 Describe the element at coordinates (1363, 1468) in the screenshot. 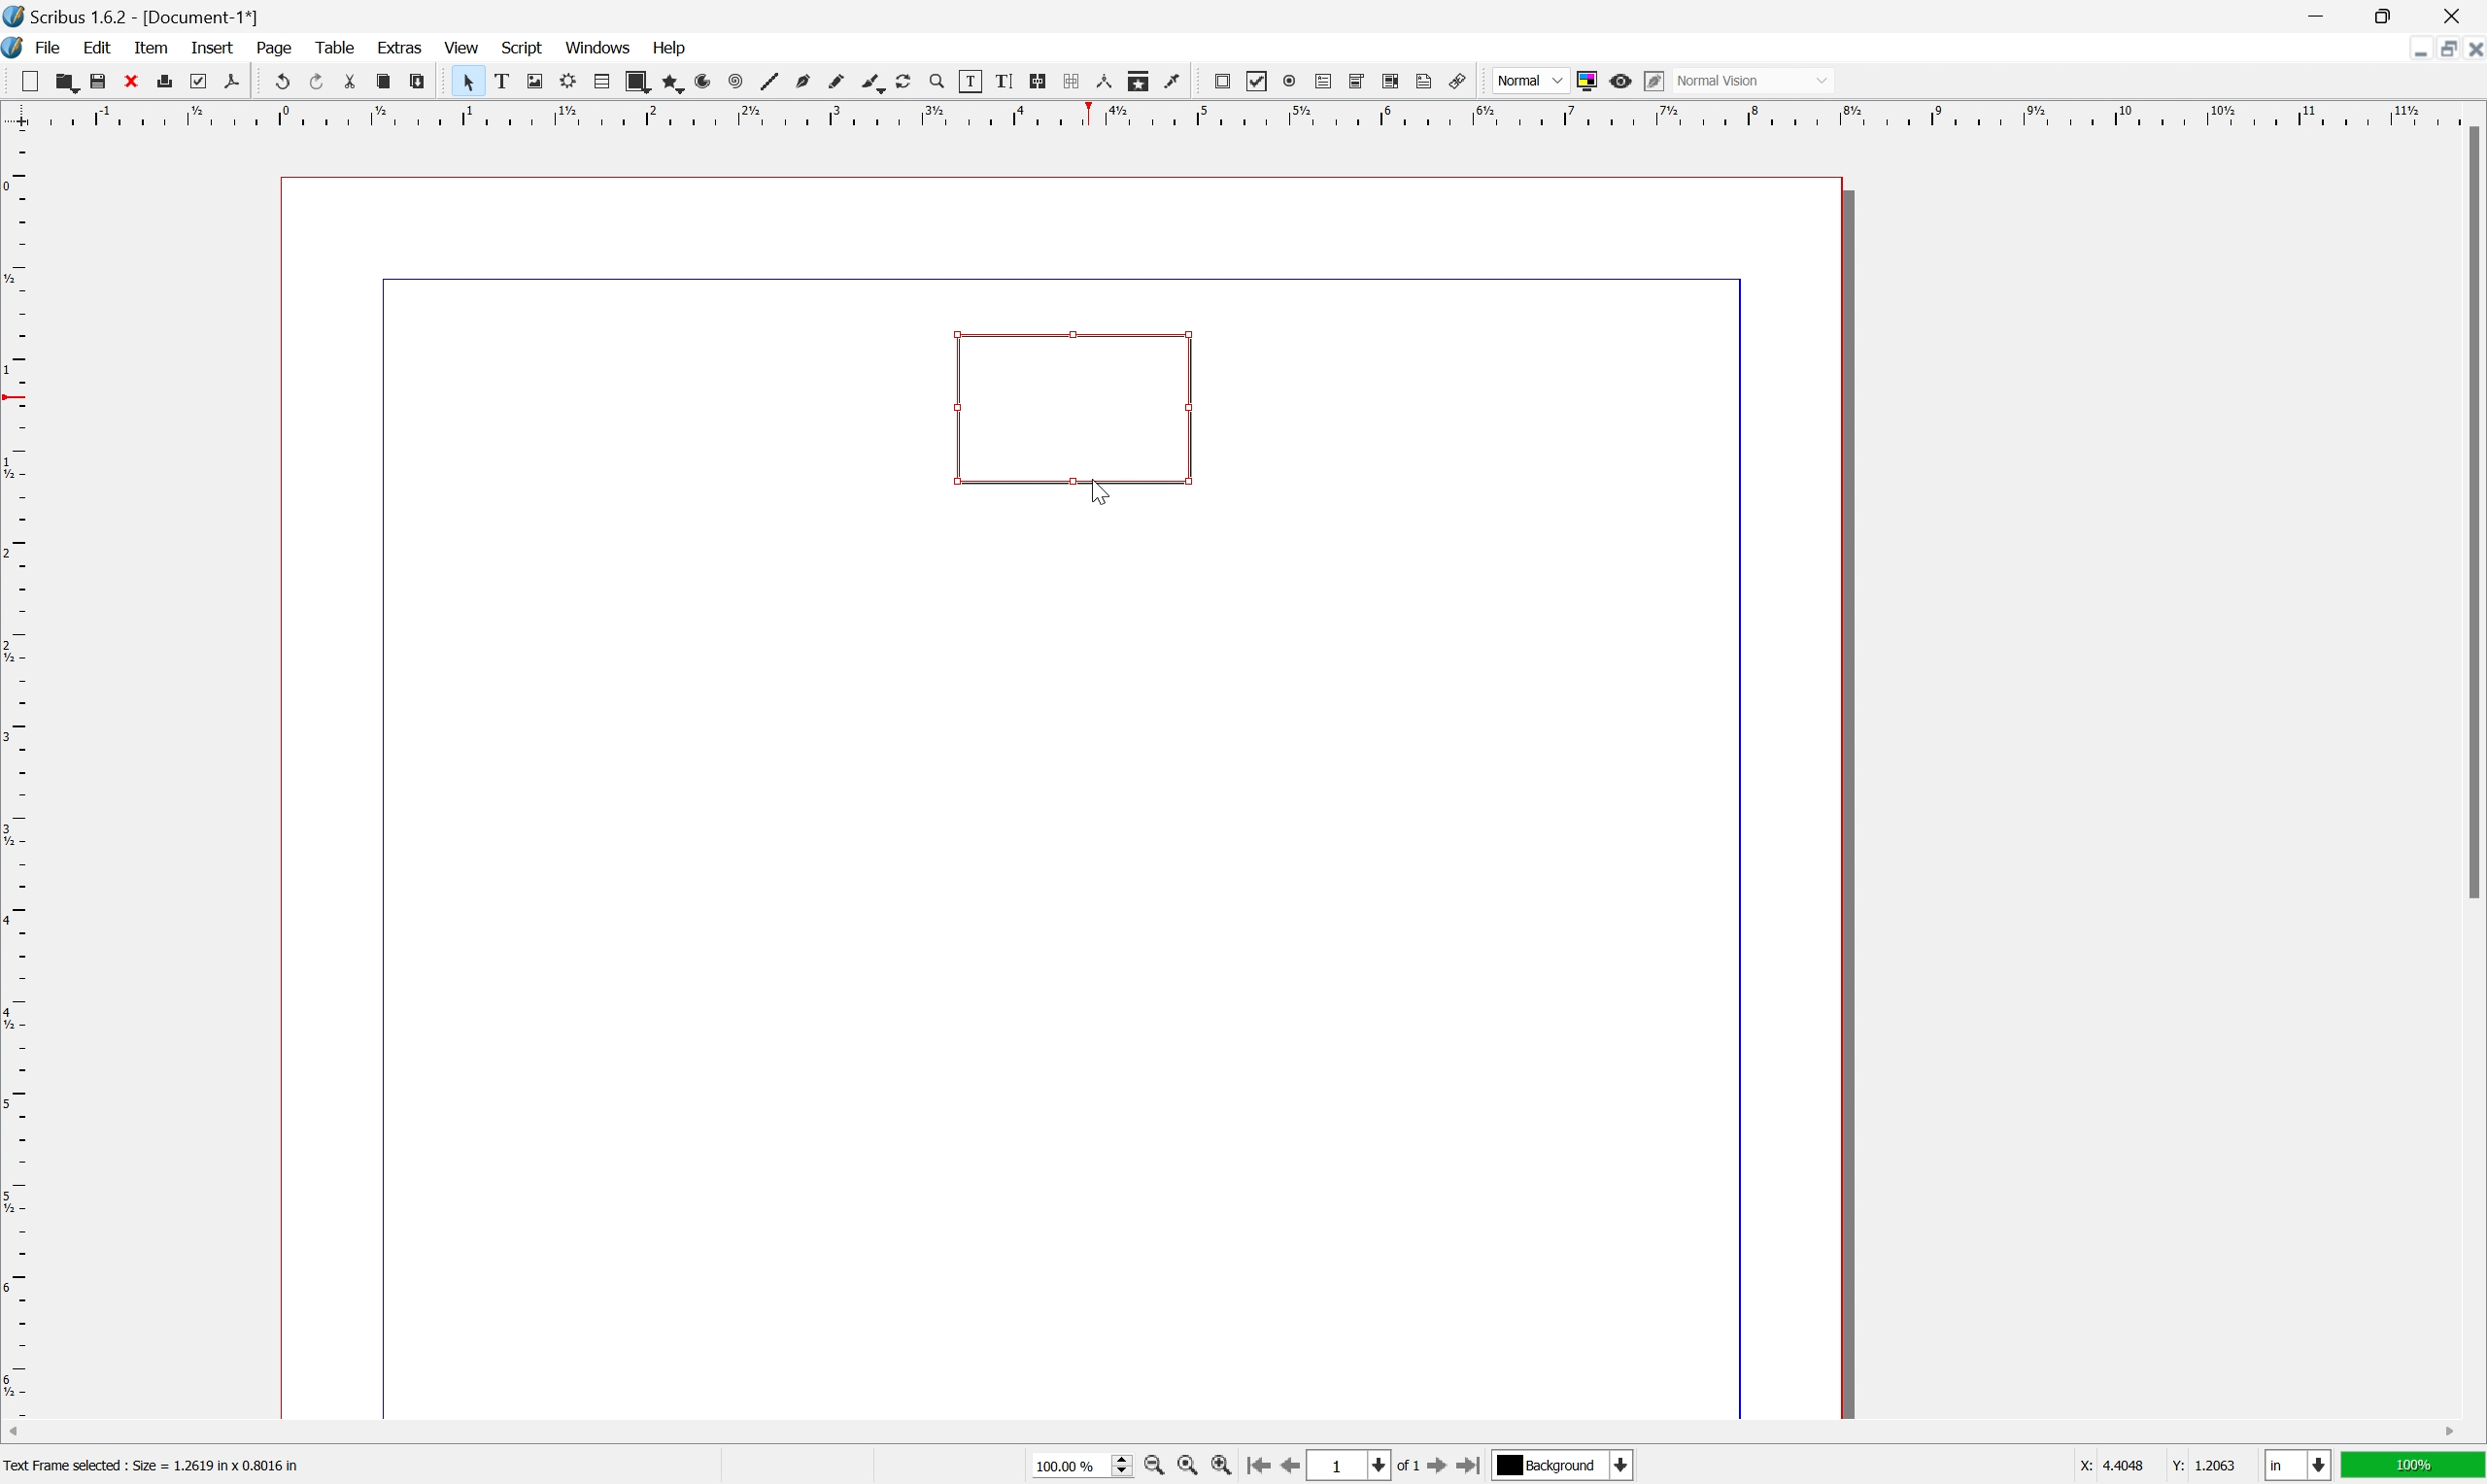

I see `select current page` at that location.